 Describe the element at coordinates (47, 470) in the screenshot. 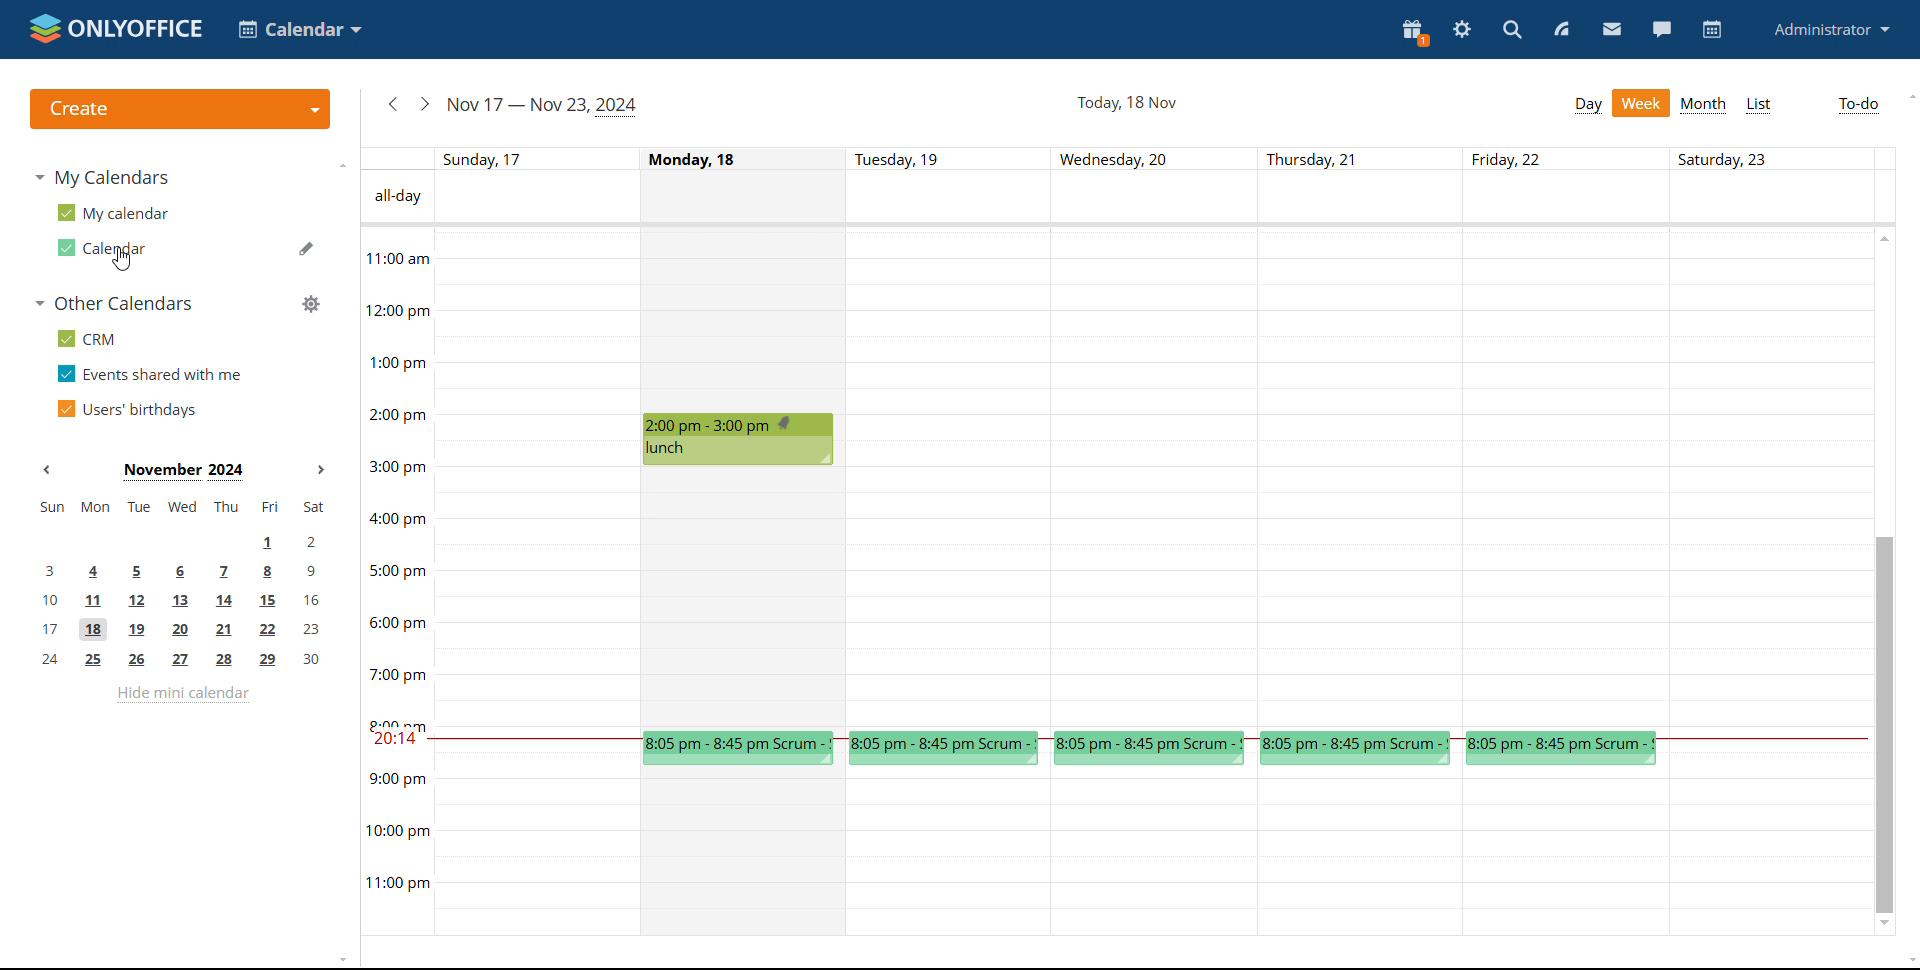

I see `previous month` at that location.